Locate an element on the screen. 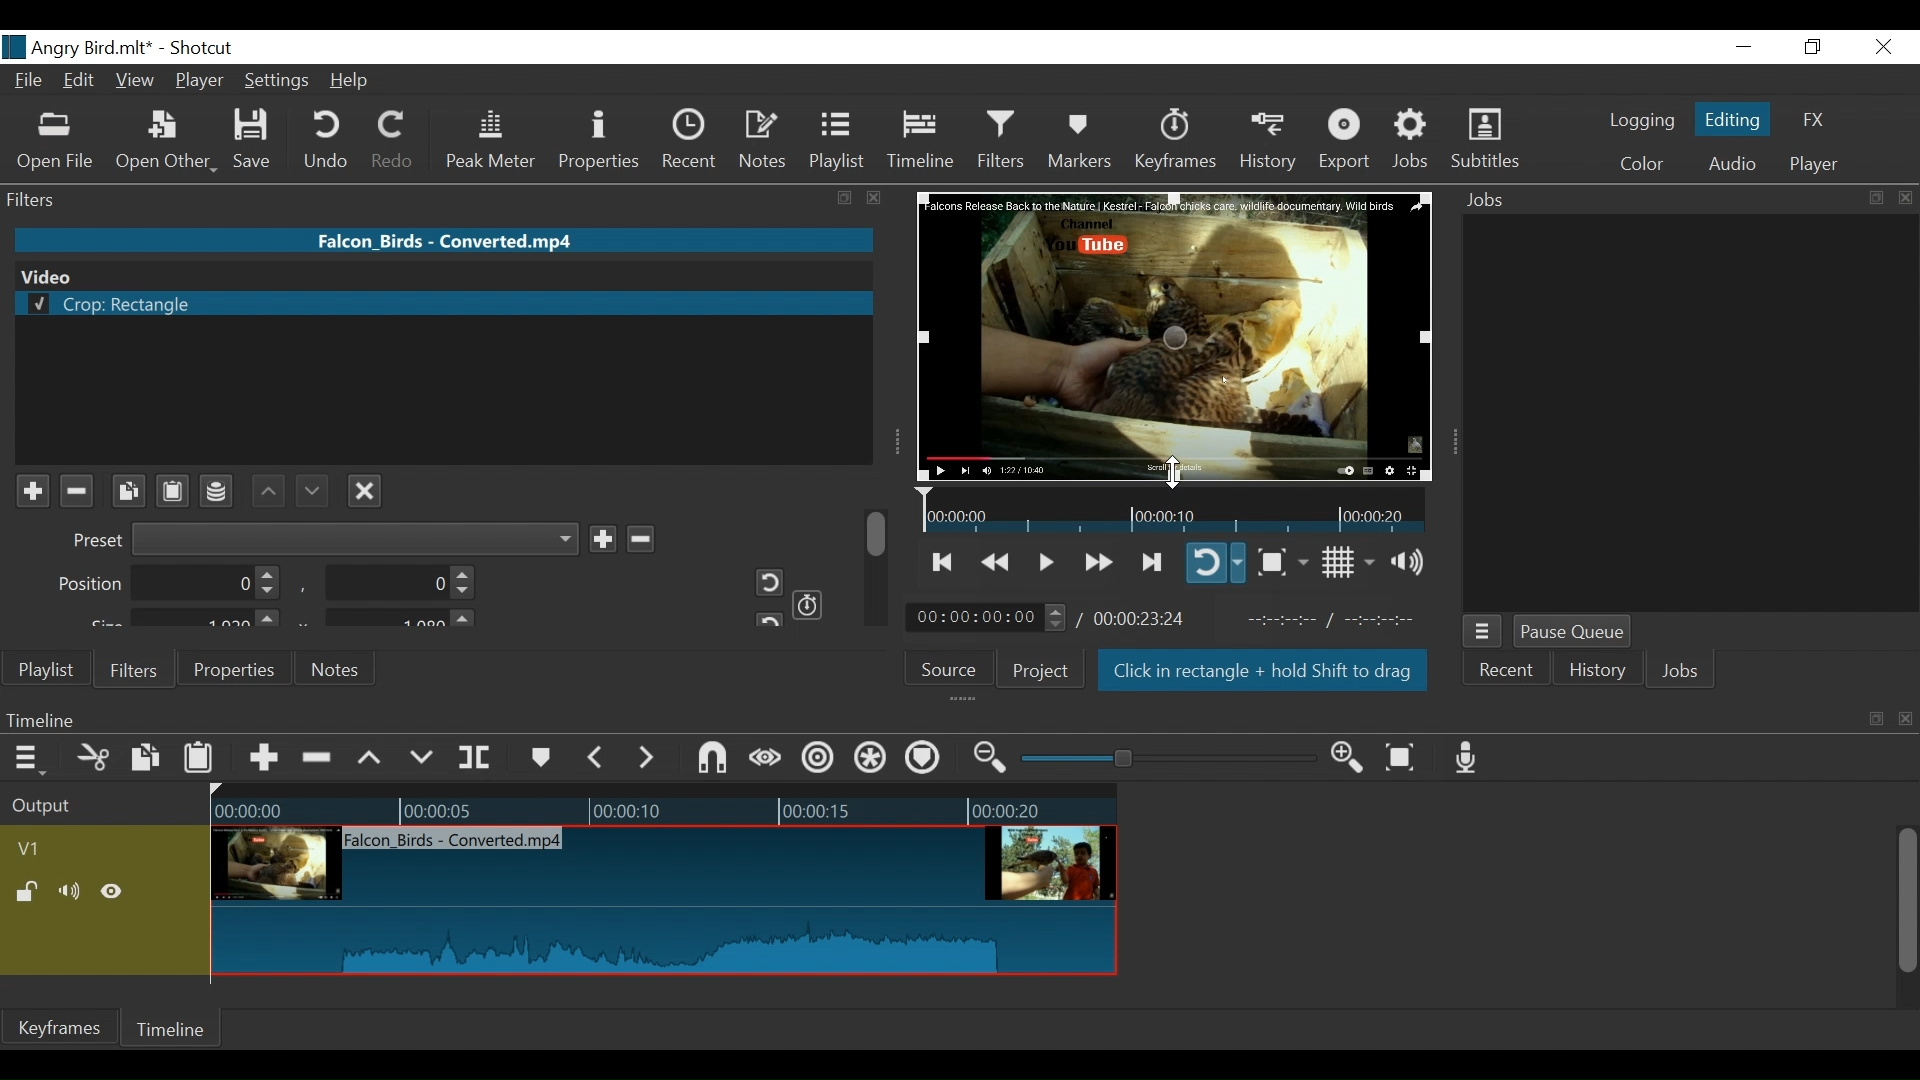 The image size is (1920, 1080). Properties is located at coordinates (602, 142).